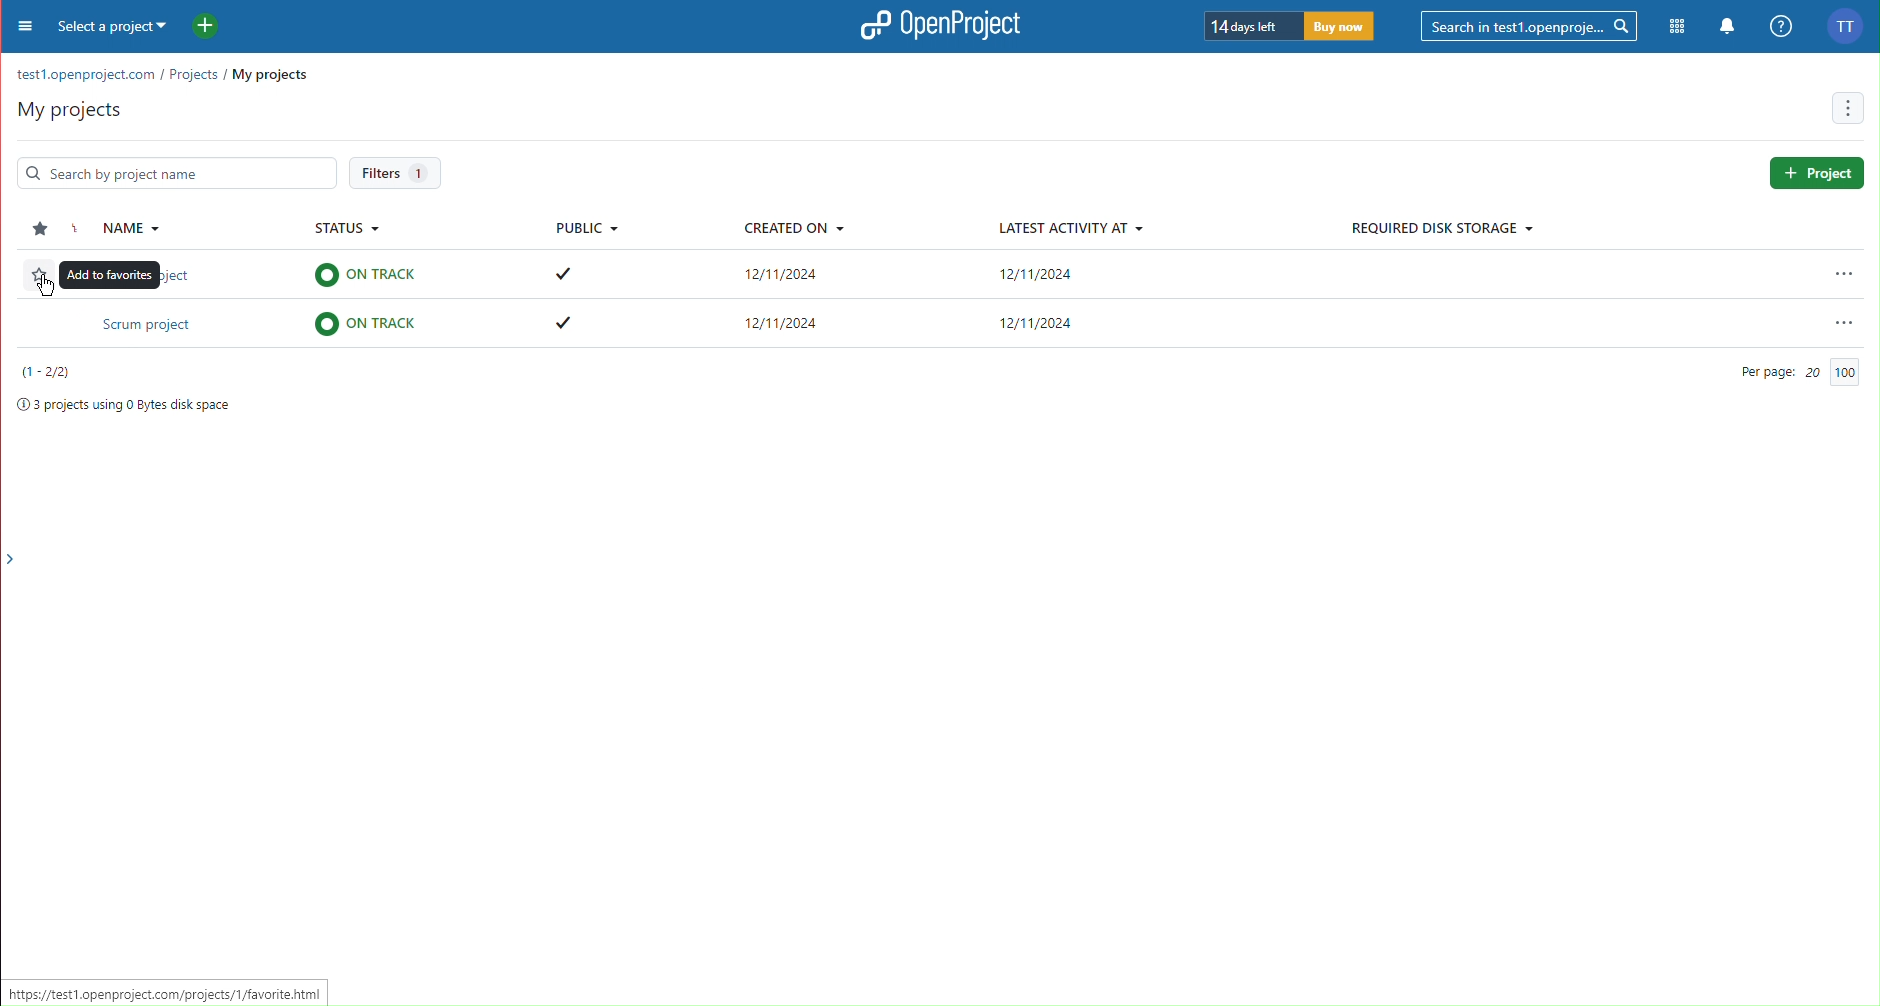 This screenshot has height=1006, width=1880. What do you see at coordinates (1531, 24) in the screenshot?
I see `Search War` at bounding box center [1531, 24].